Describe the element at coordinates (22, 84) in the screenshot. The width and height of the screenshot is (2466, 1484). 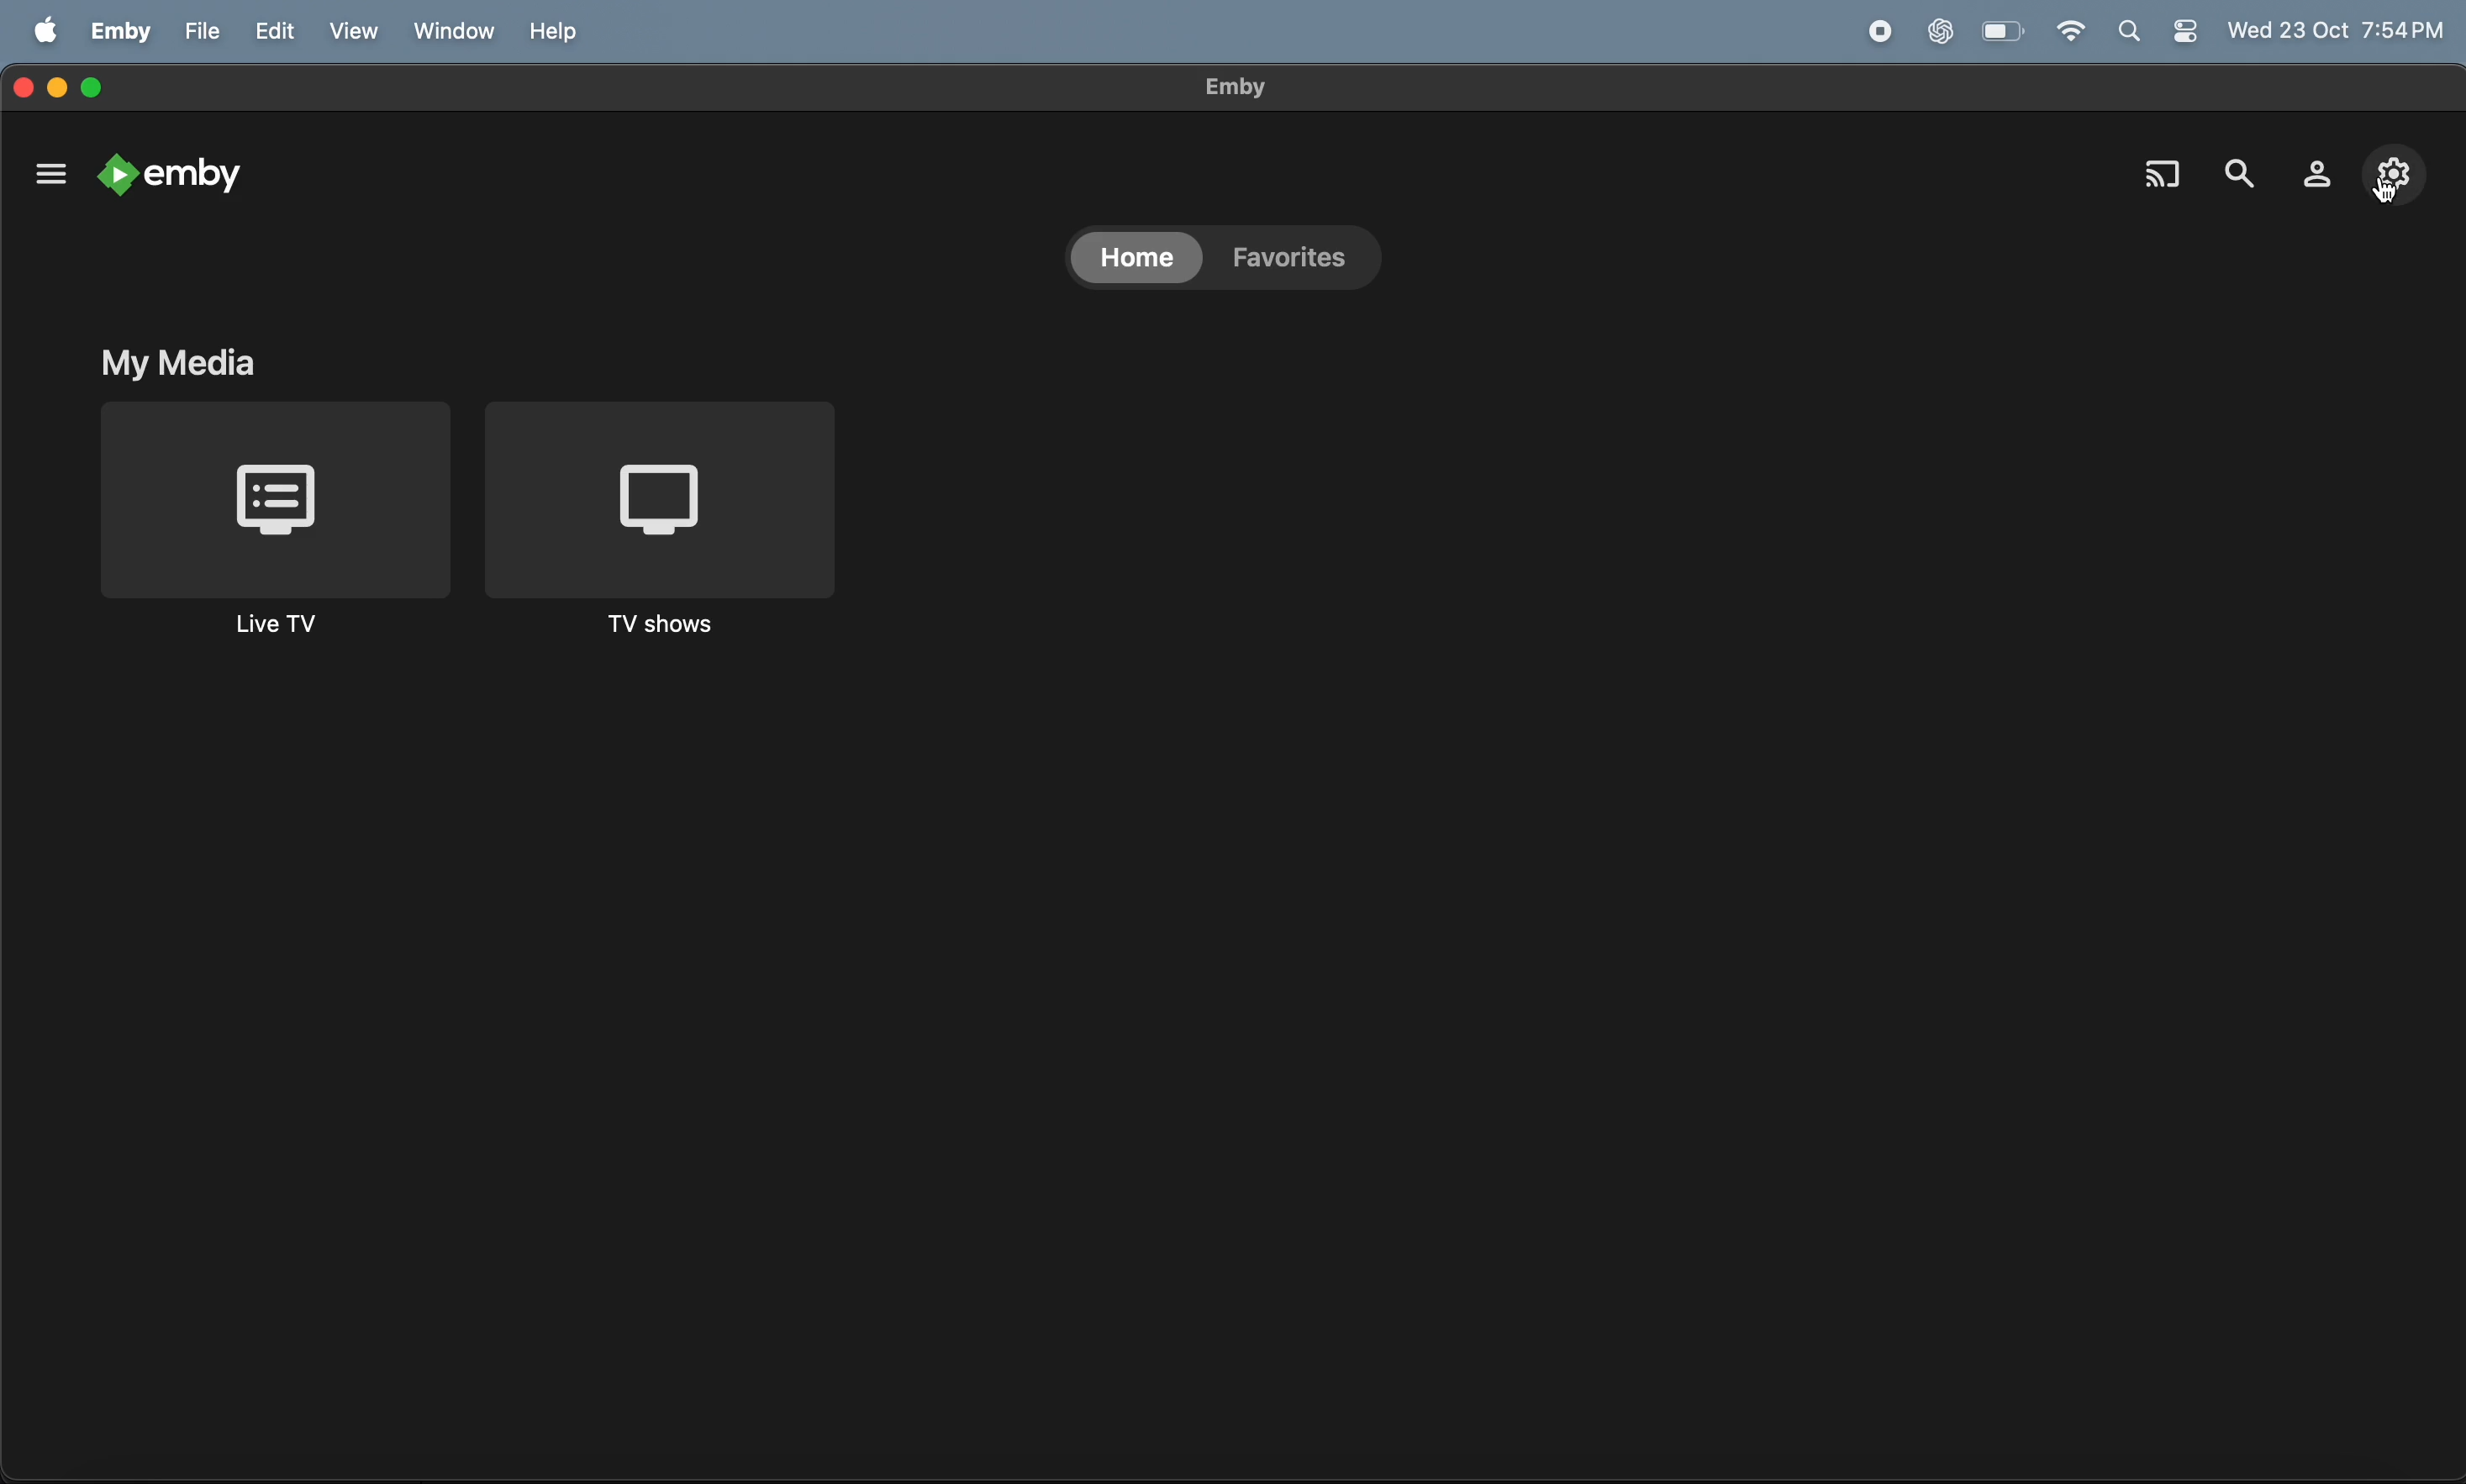
I see `closing window` at that location.